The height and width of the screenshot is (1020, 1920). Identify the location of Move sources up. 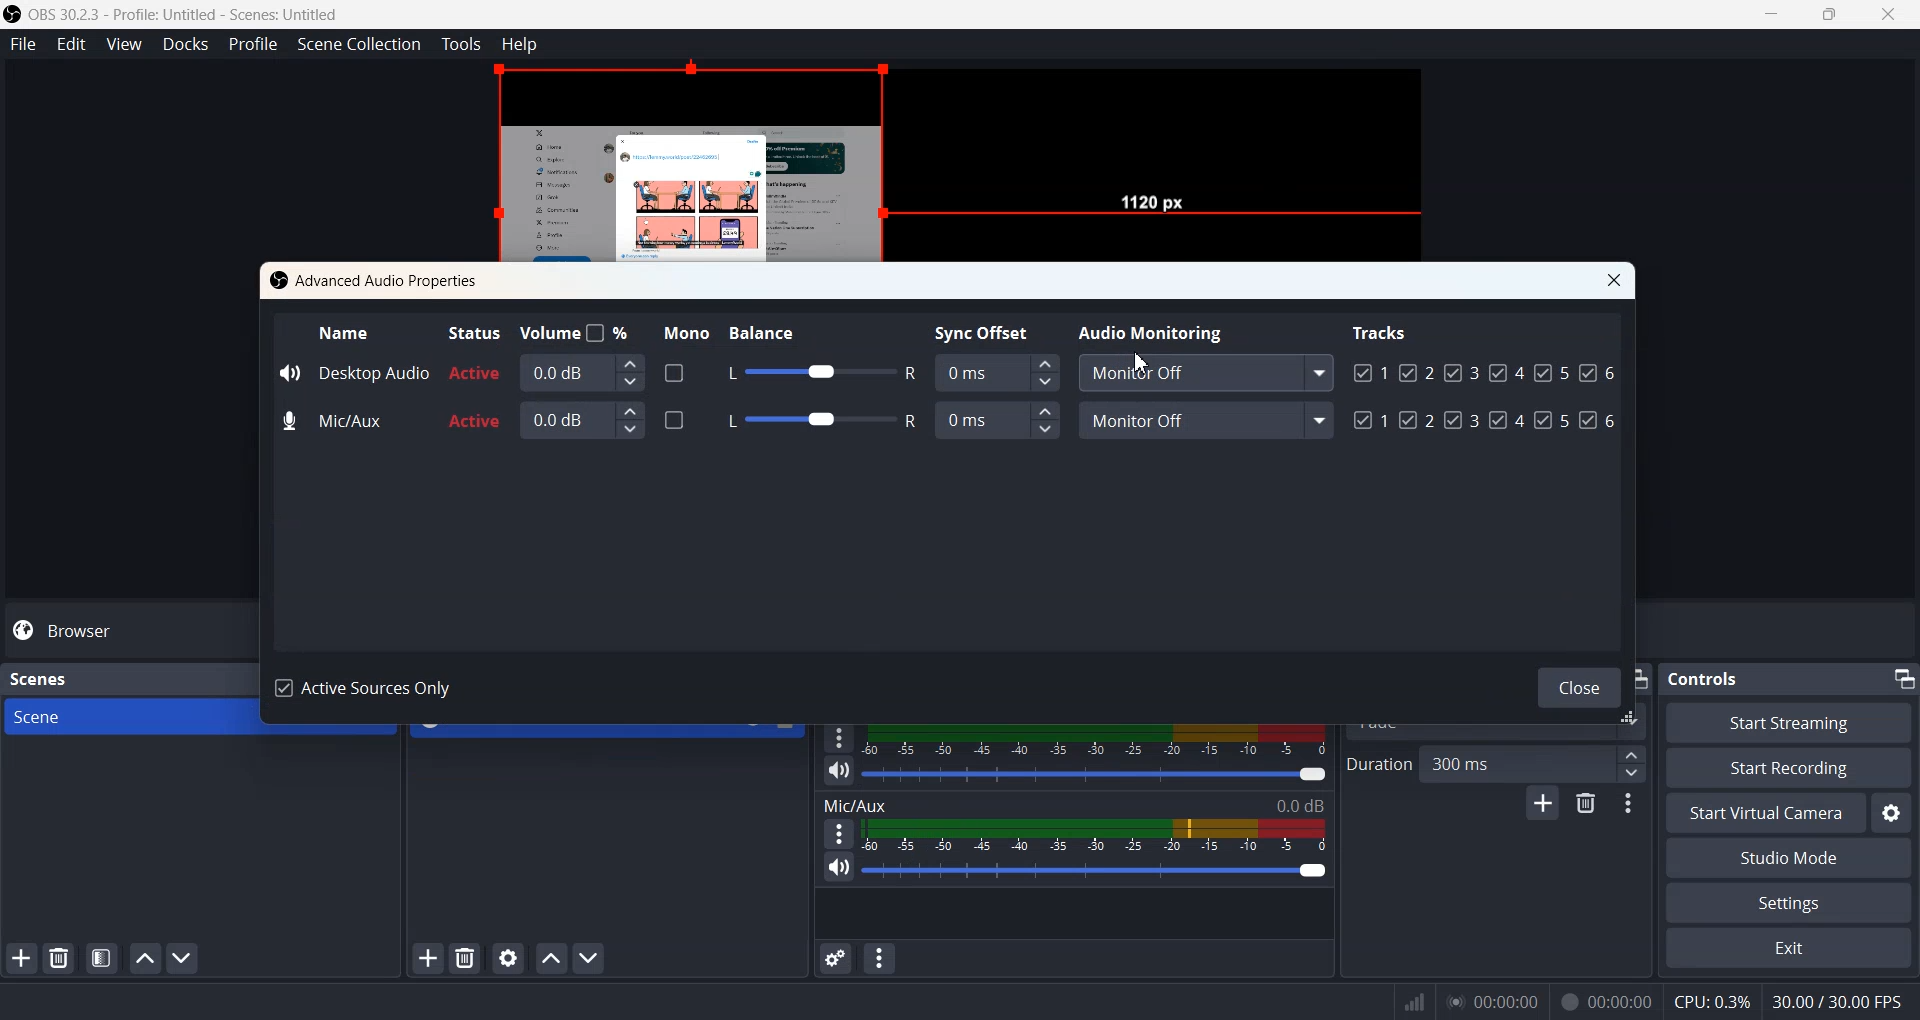
(551, 958).